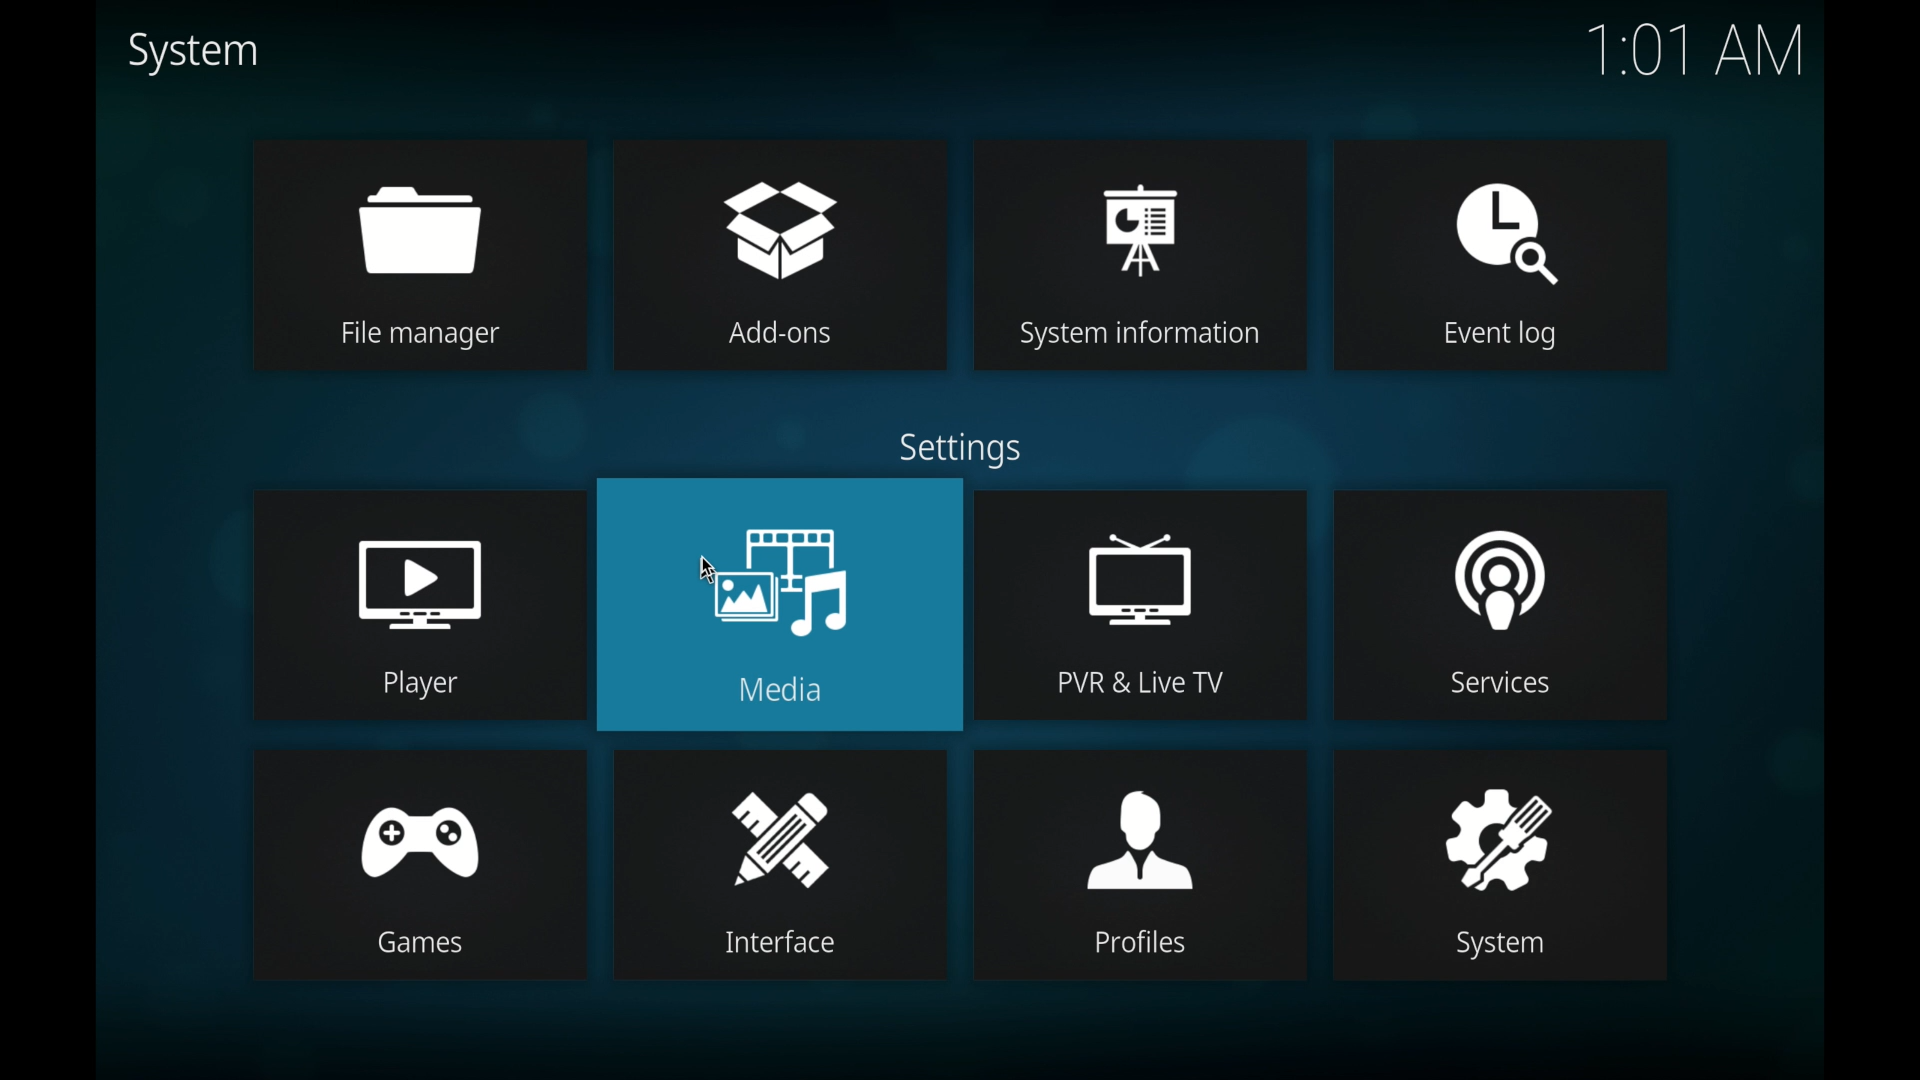  Describe the element at coordinates (1148, 335) in the screenshot. I see `System information` at that location.